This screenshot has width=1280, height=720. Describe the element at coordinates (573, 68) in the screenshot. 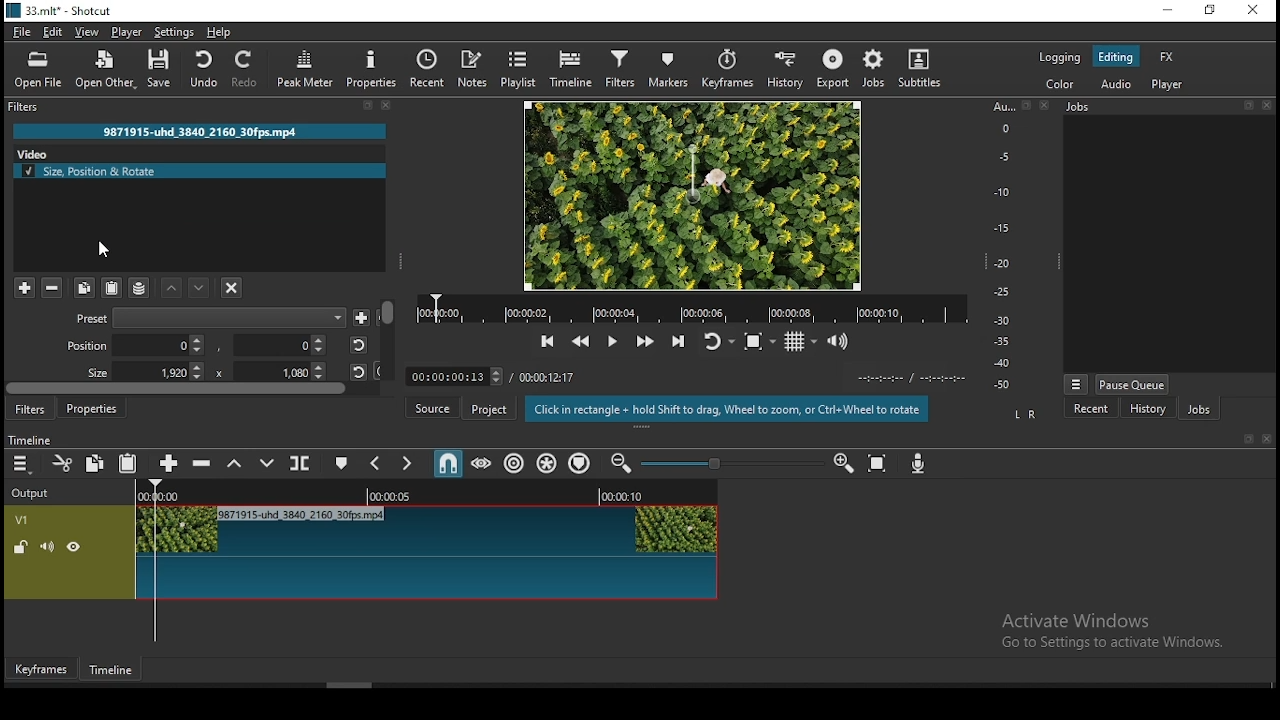

I see `timeline` at that location.